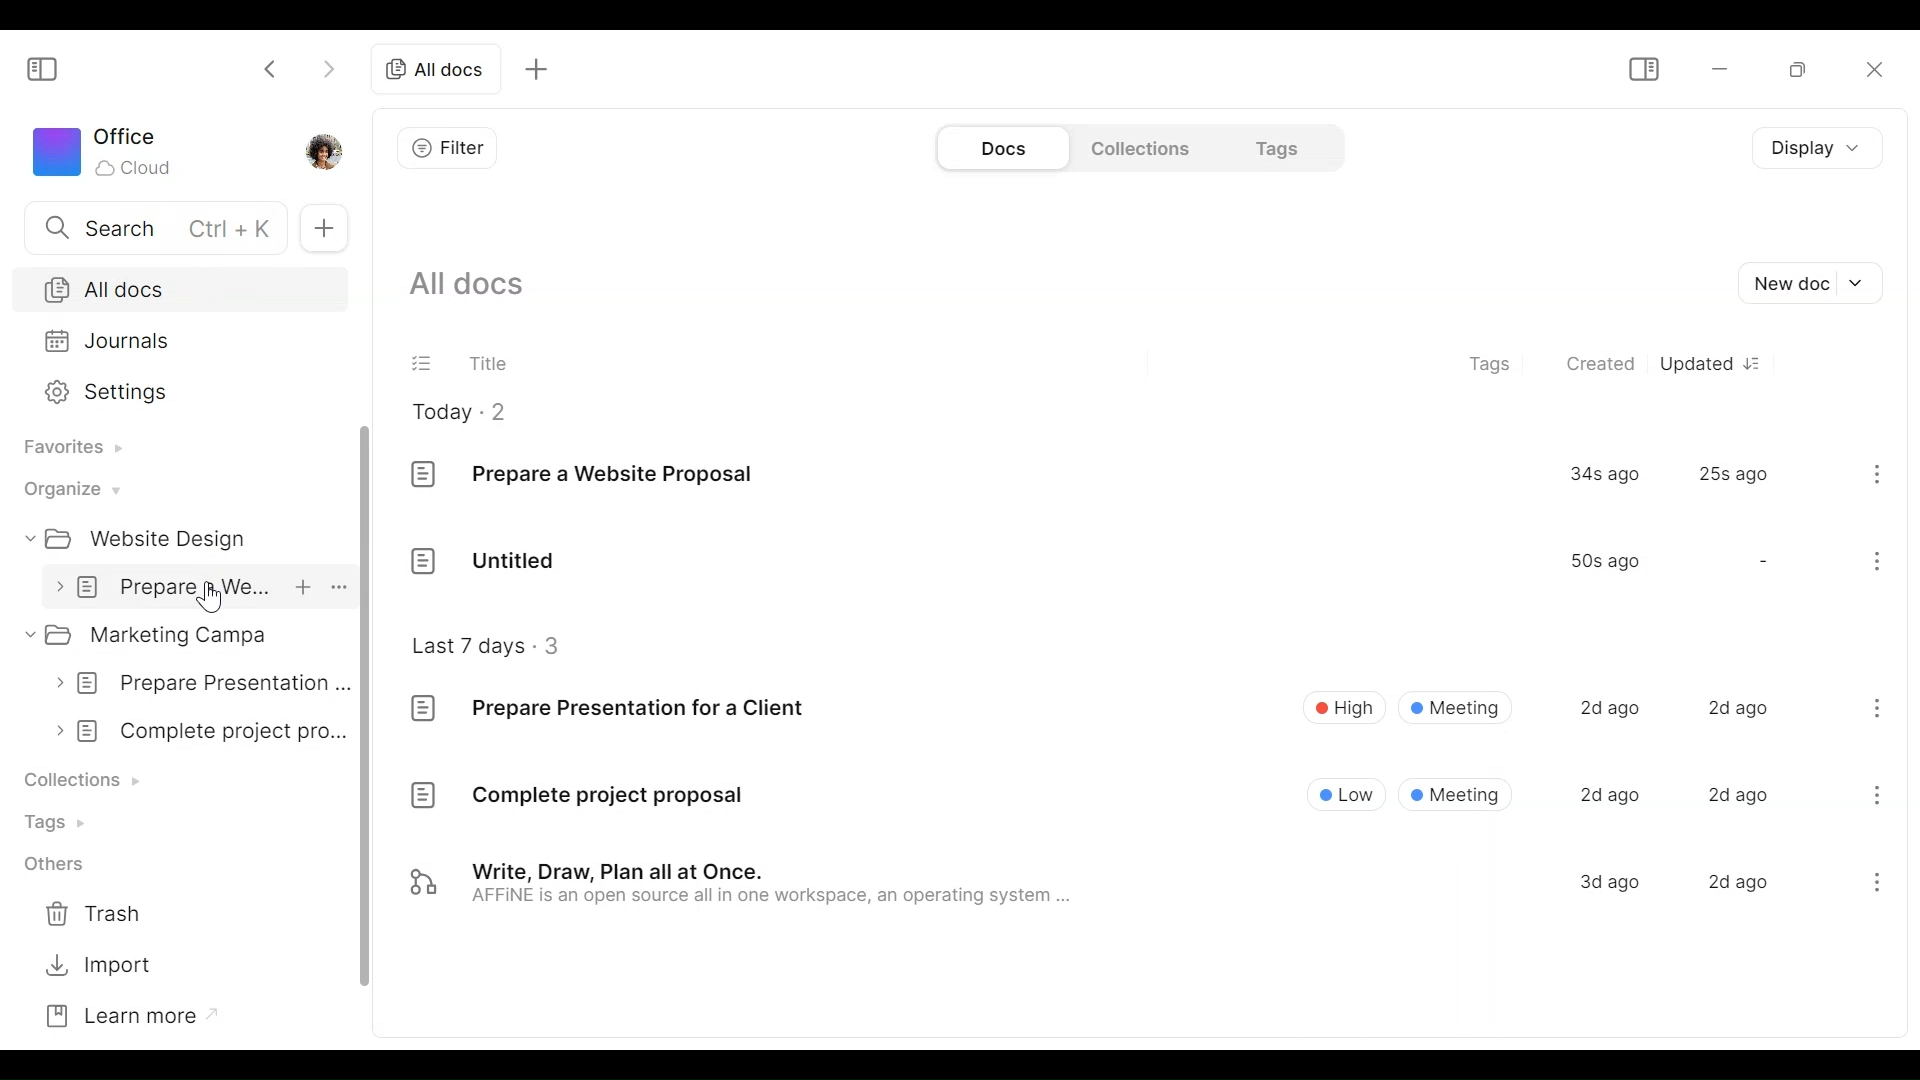 The image size is (1920, 1080). What do you see at coordinates (103, 151) in the screenshot?
I see `Workspace` at bounding box center [103, 151].